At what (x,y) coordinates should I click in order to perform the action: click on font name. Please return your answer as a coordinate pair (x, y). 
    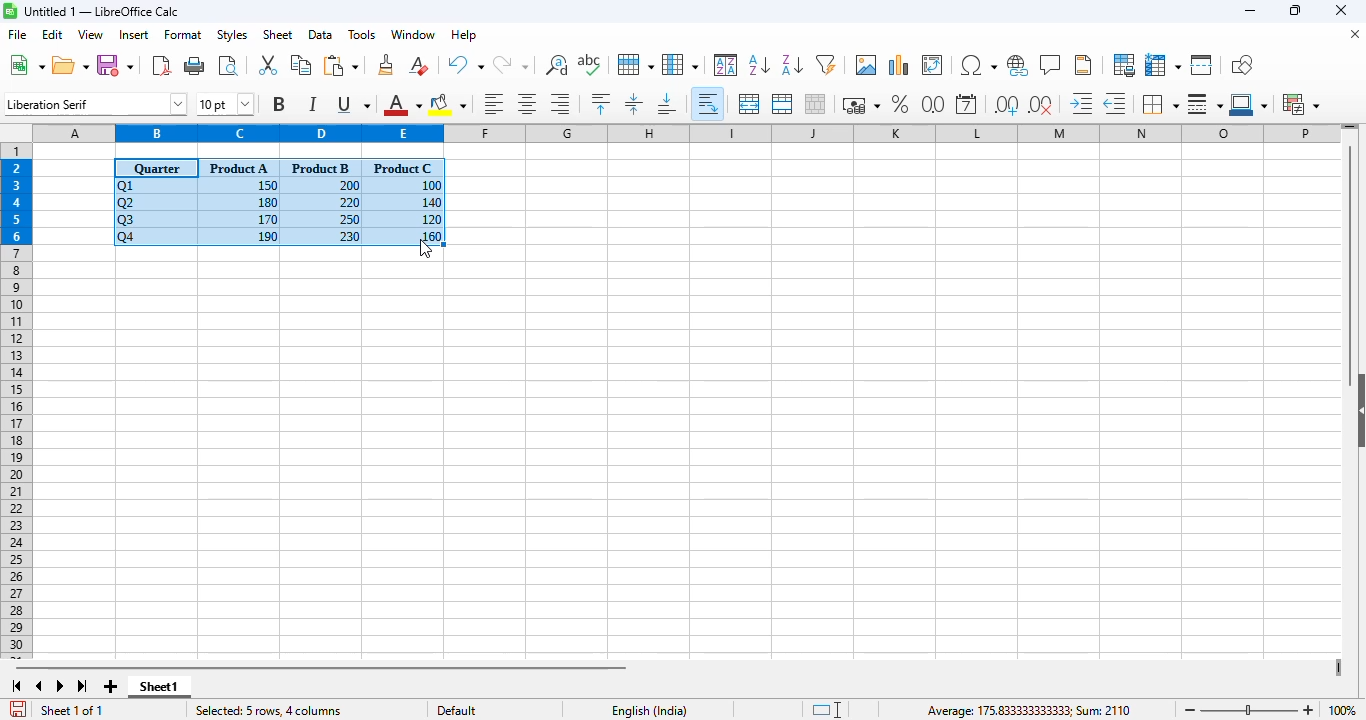
    Looking at the image, I should click on (96, 103).